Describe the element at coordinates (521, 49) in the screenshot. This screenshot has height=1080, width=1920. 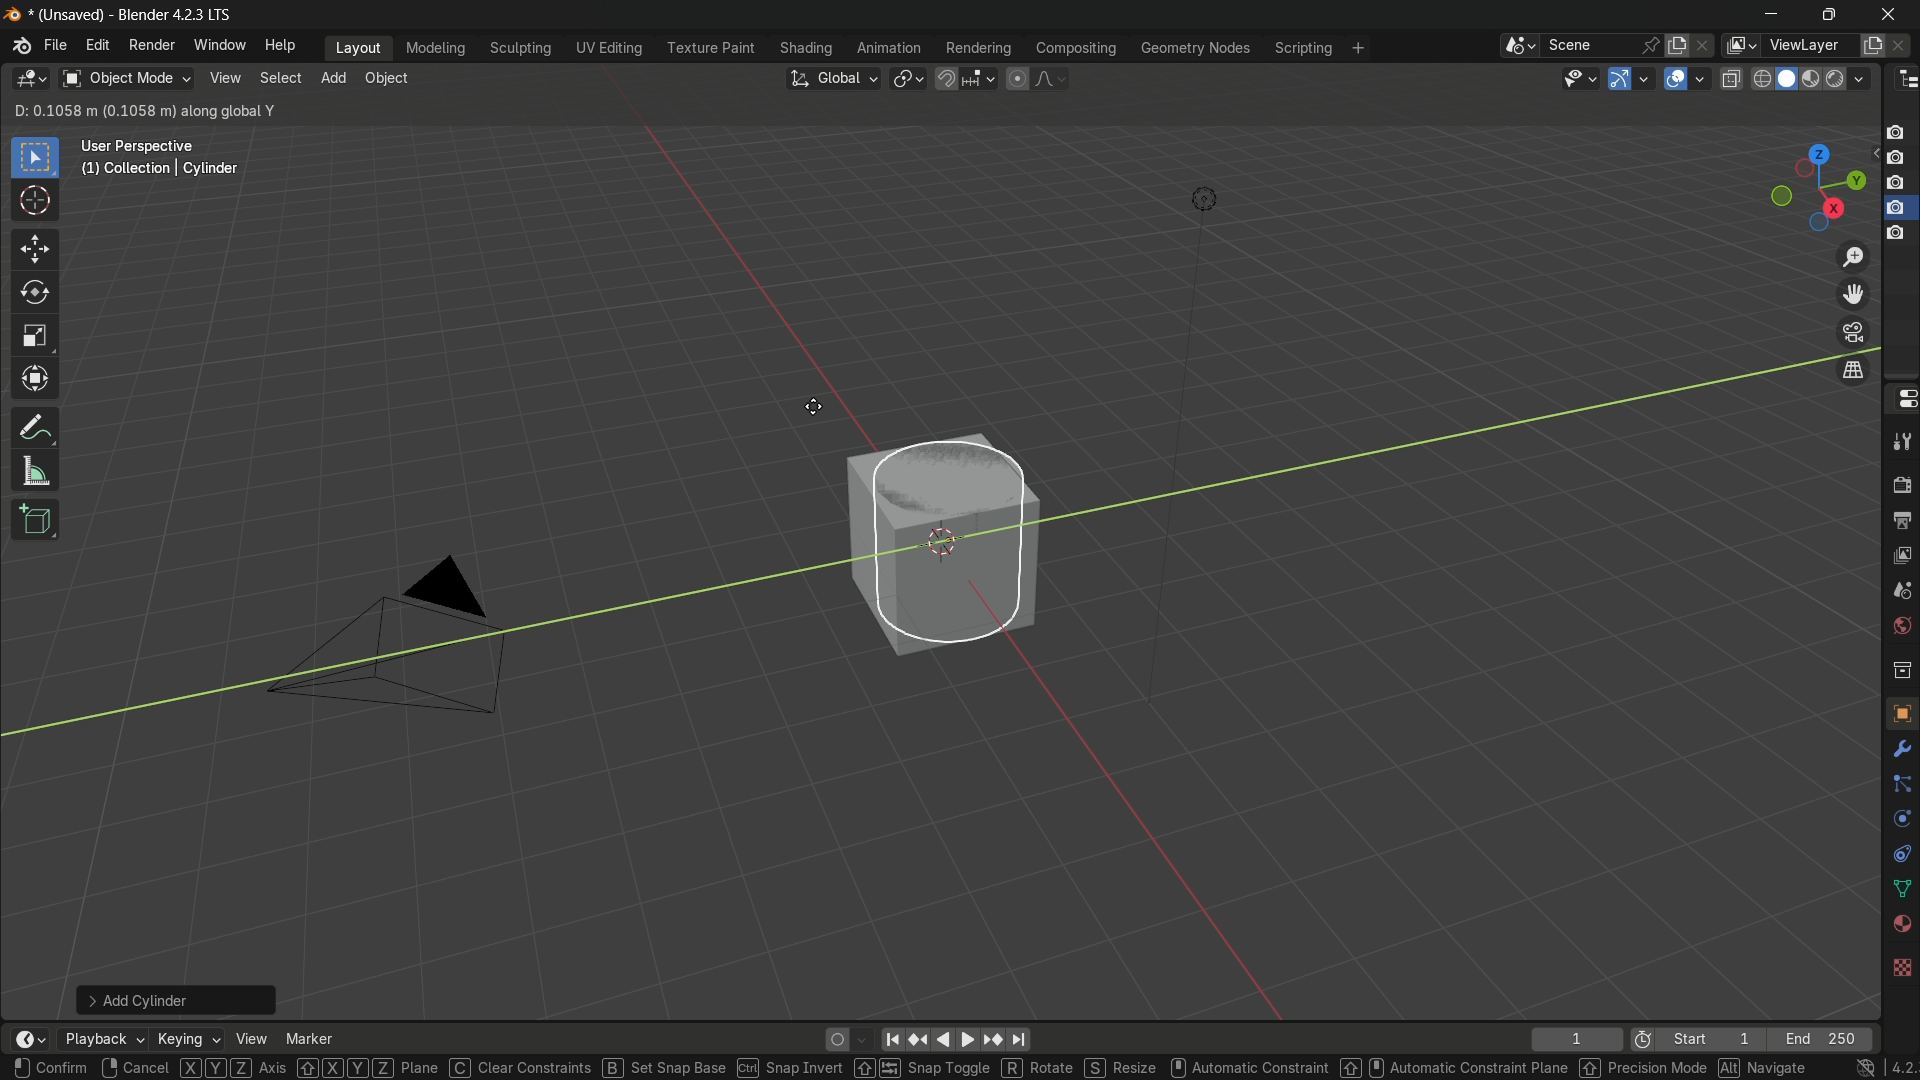
I see `sculpting menu` at that location.